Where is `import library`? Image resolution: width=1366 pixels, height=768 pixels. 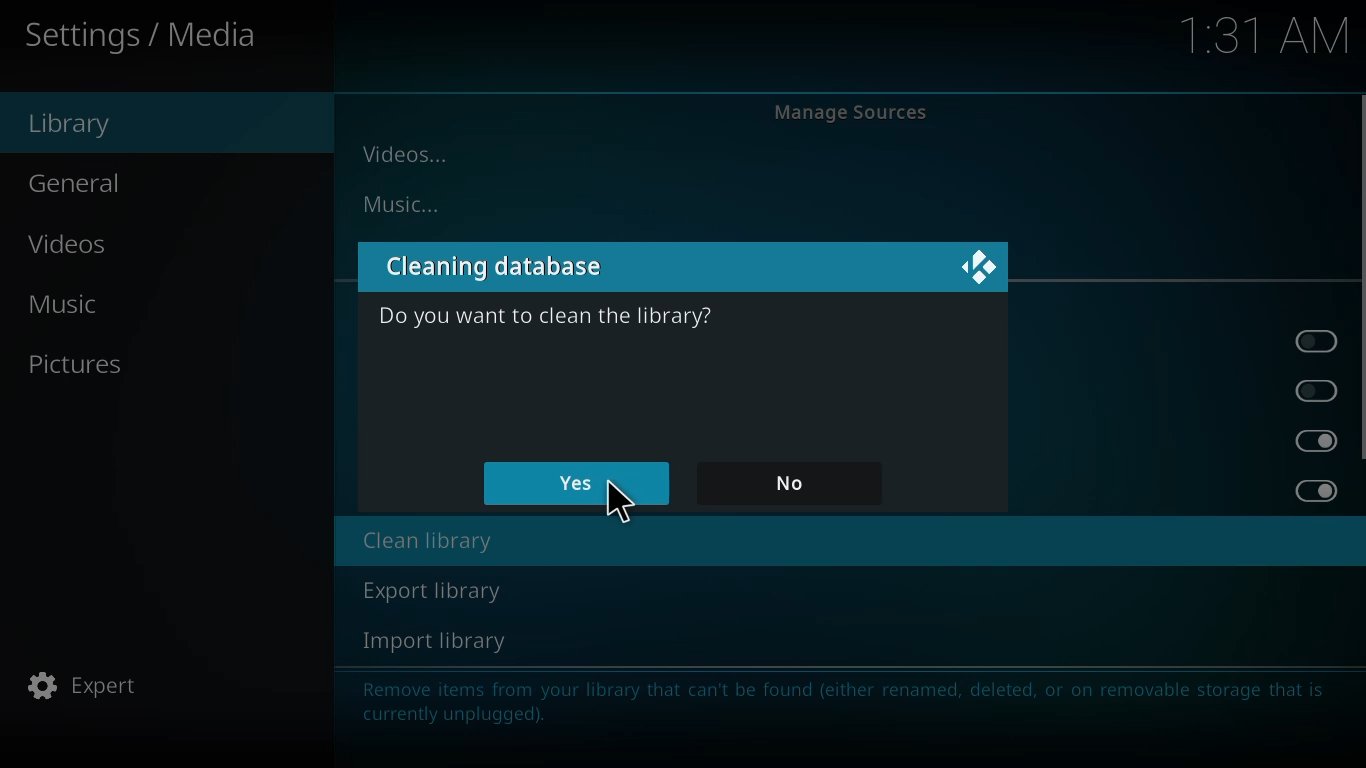 import library is located at coordinates (436, 641).